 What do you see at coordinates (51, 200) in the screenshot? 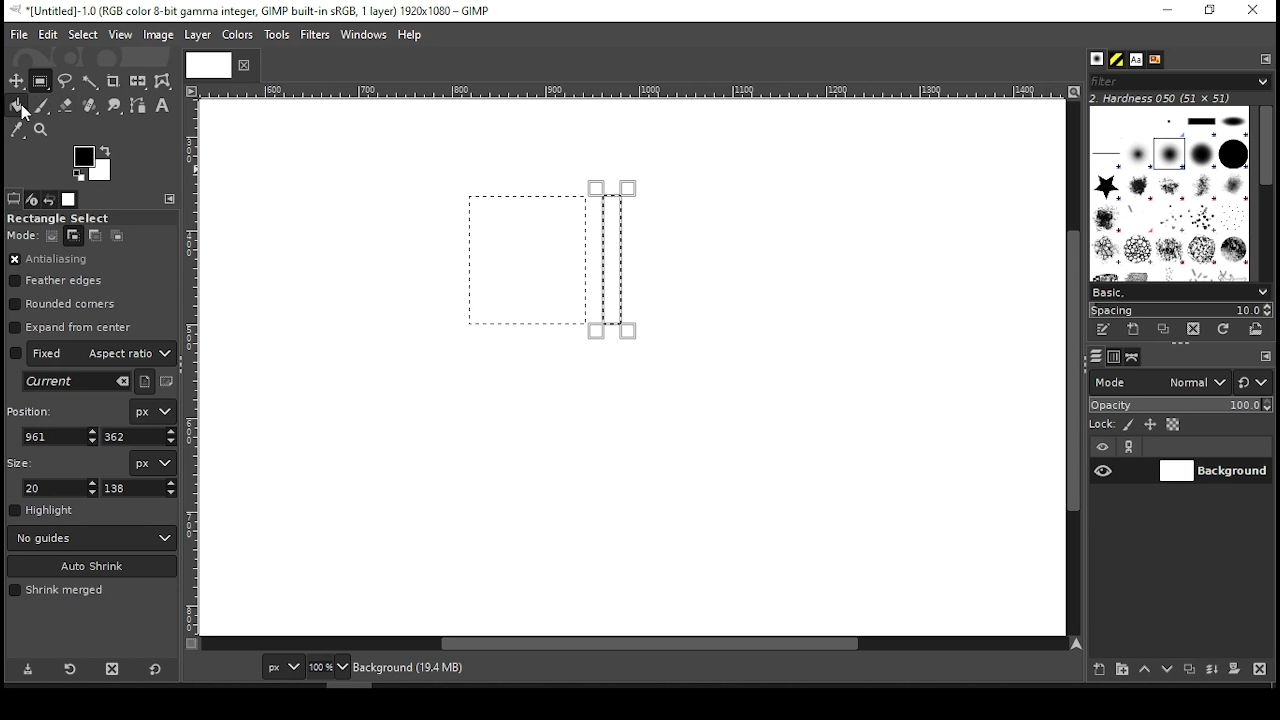
I see `undo history` at bounding box center [51, 200].